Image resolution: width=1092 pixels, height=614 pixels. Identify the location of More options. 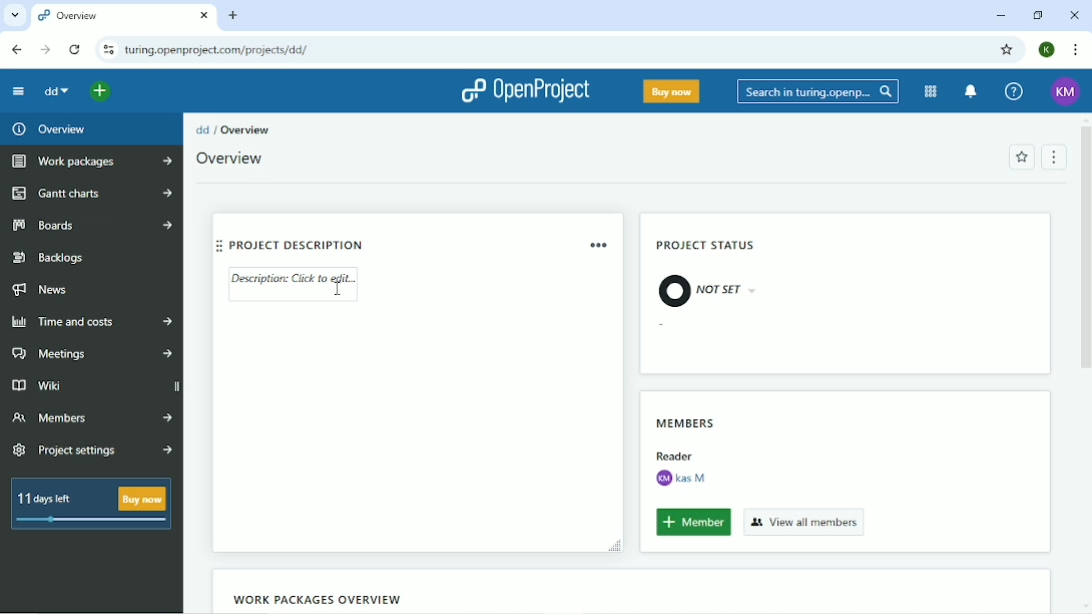
(601, 244).